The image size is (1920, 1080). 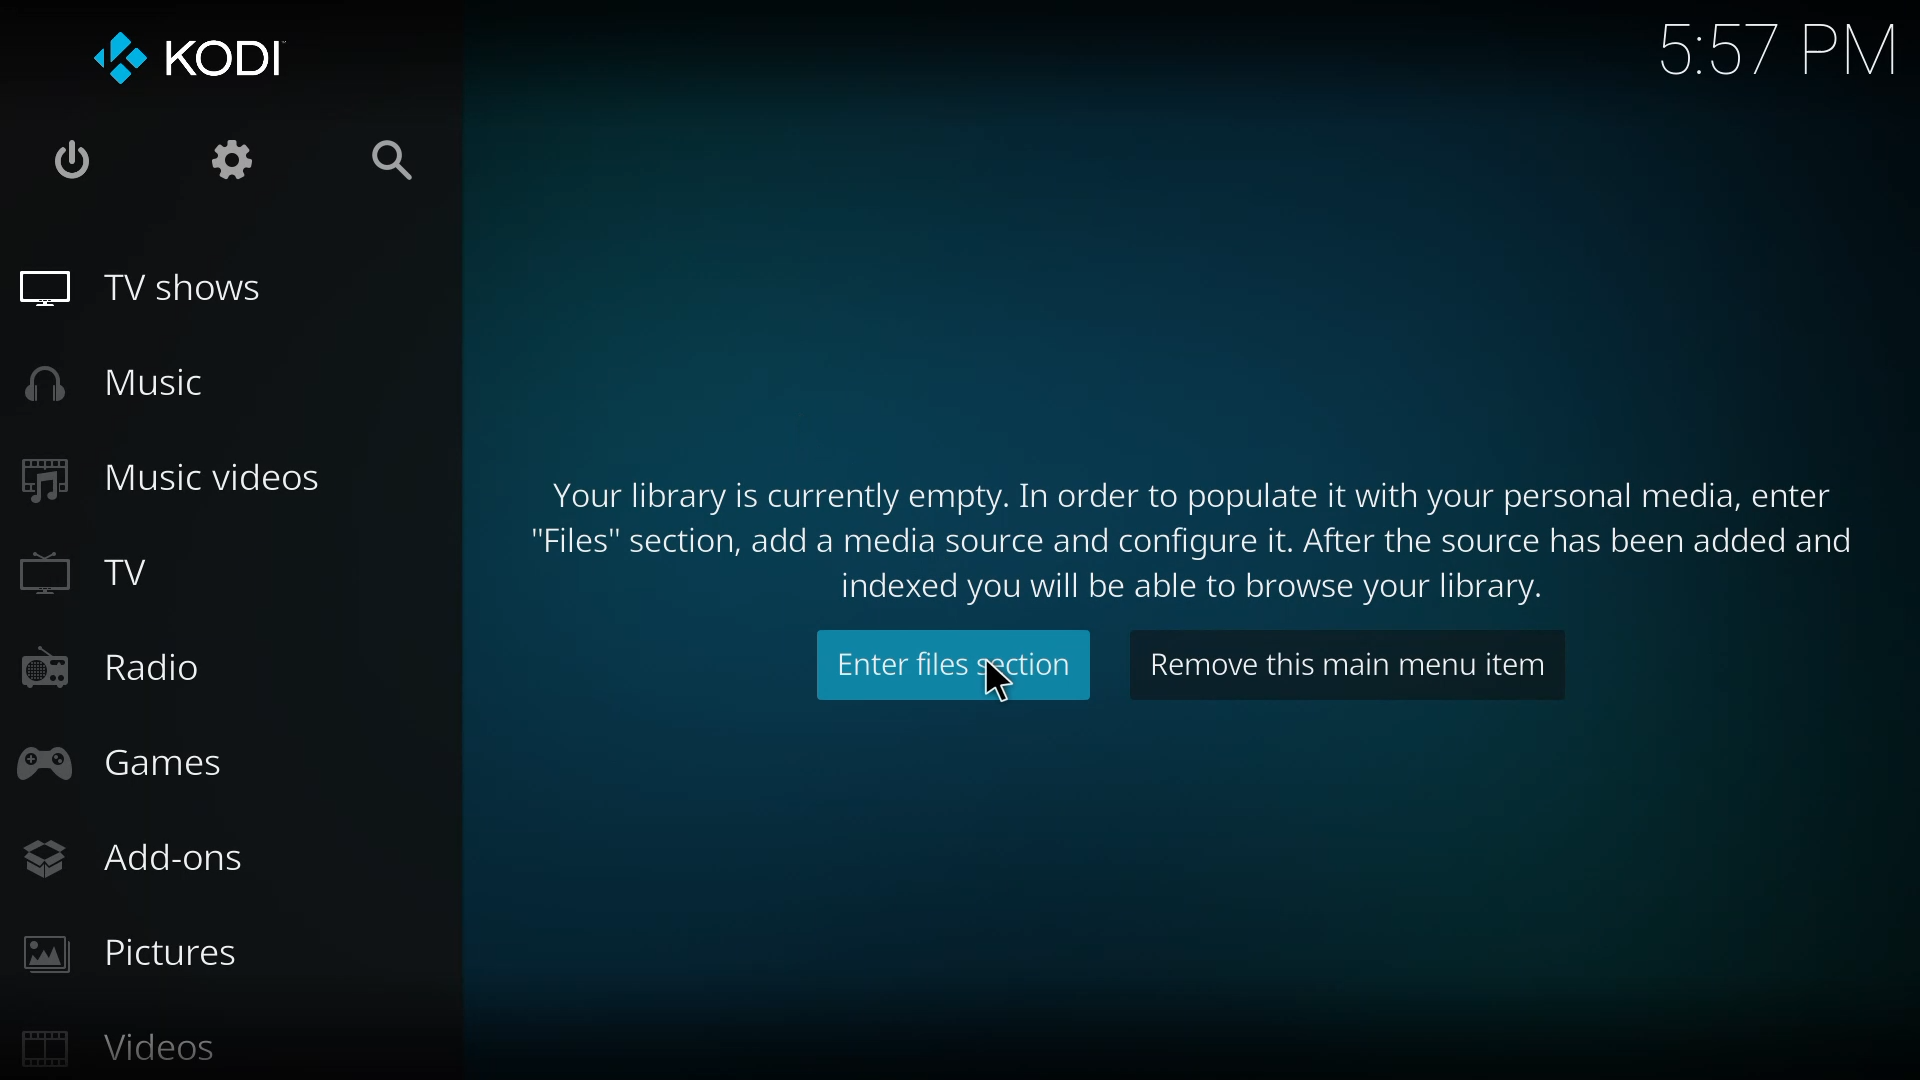 What do you see at coordinates (129, 766) in the screenshot?
I see `games` at bounding box center [129, 766].